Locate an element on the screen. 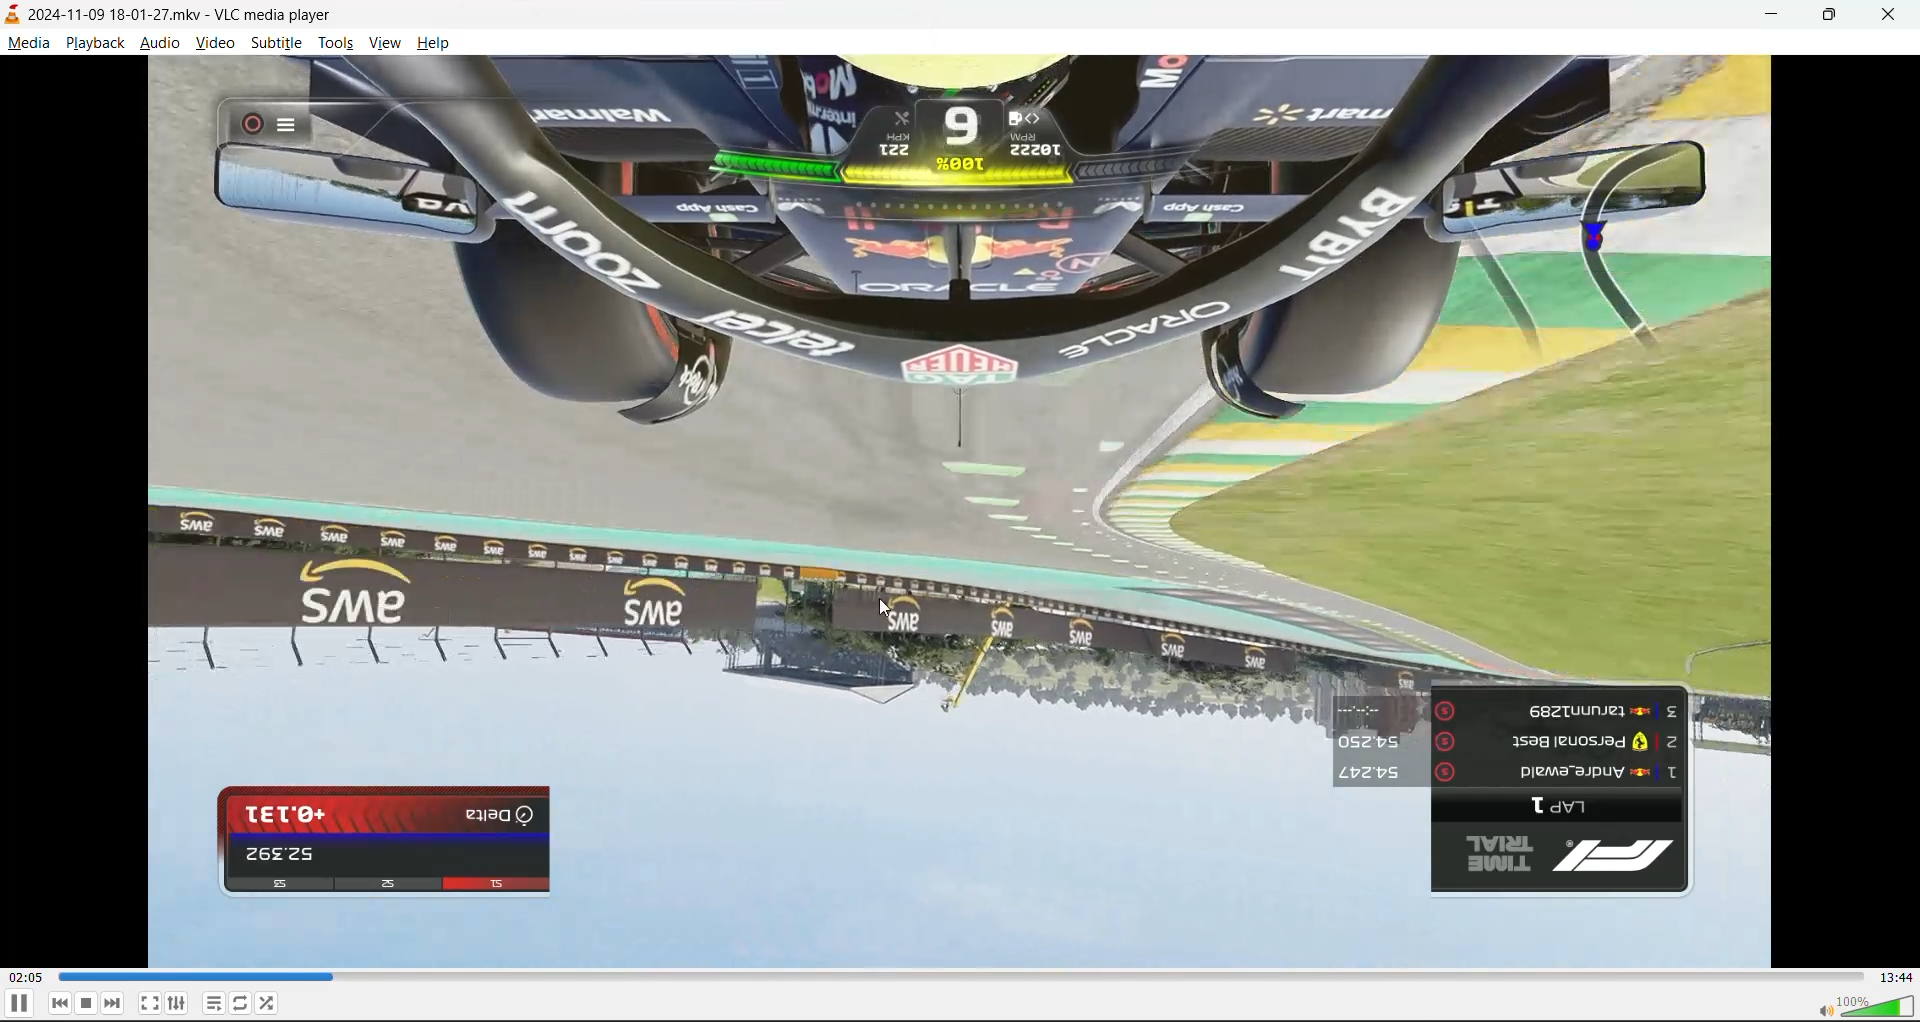 The image size is (1920, 1022). media is located at coordinates (30, 45).